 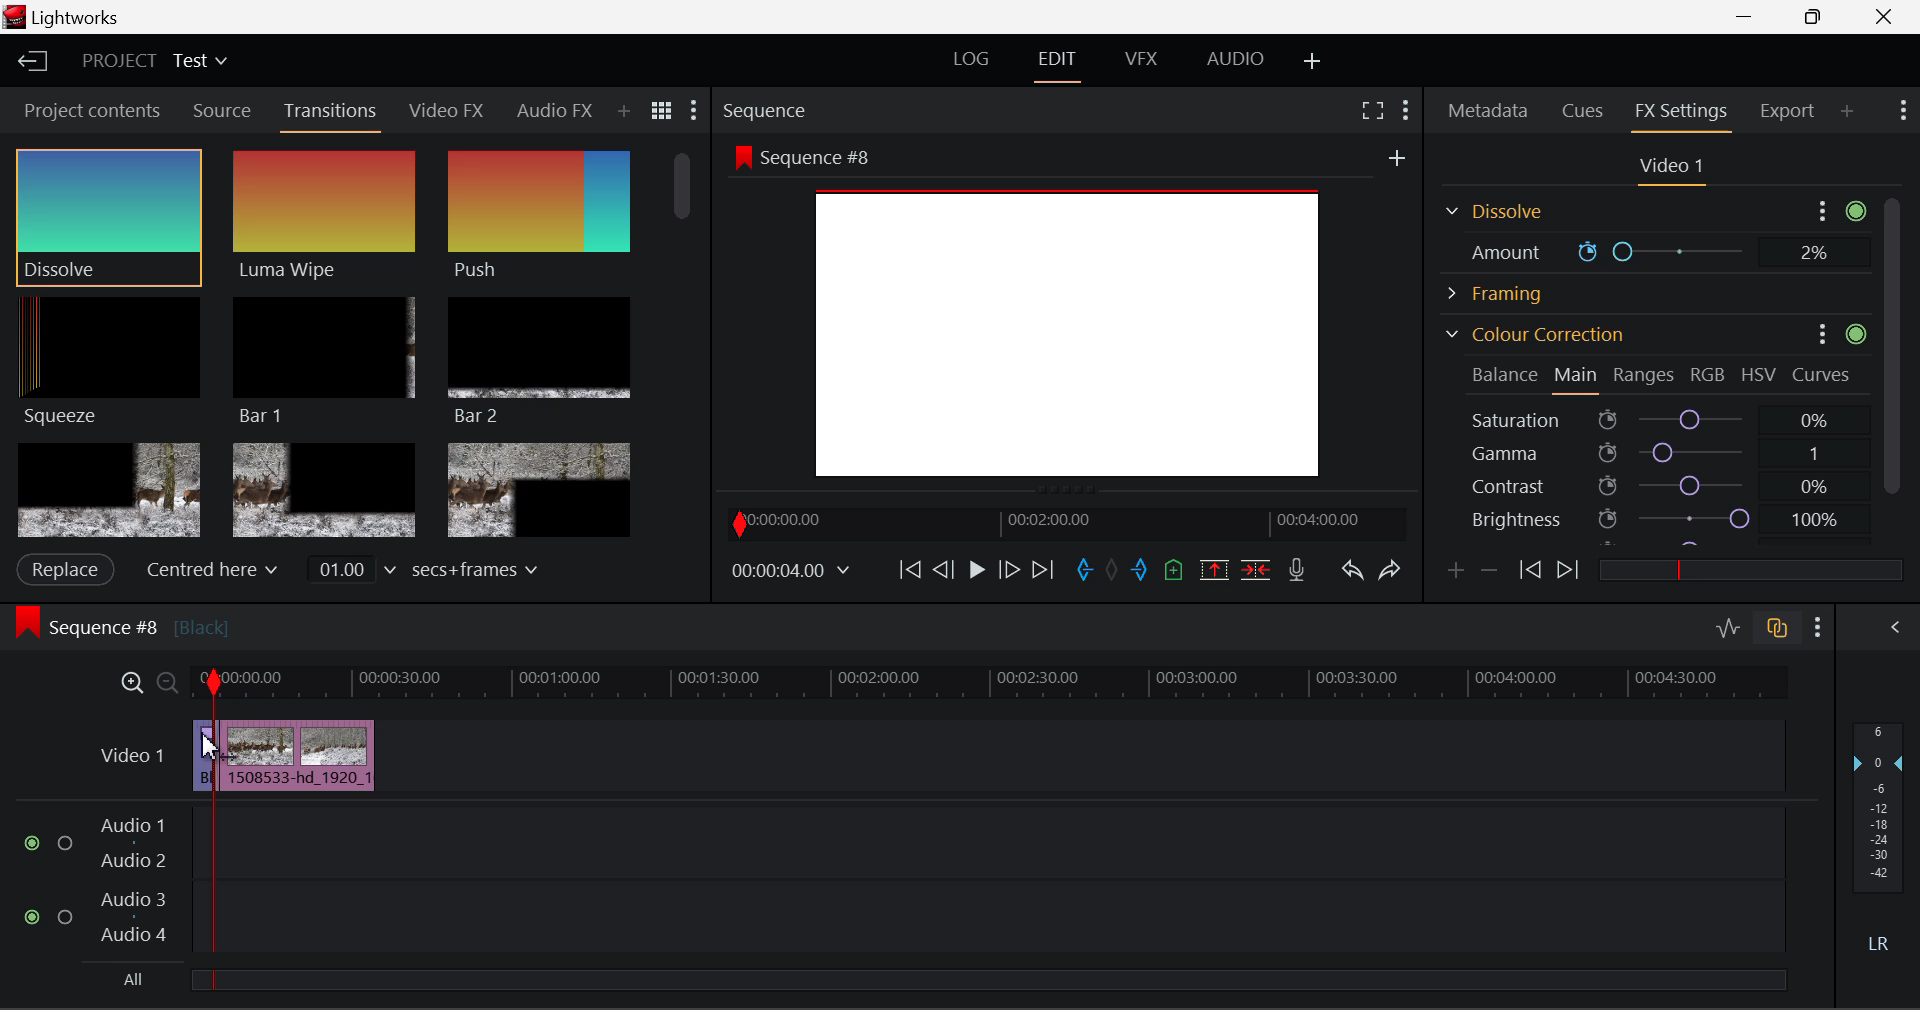 What do you see at coordinates (220, 622) in the screenshot?
I see `Sequence #8` at bounding box center [220, 622].